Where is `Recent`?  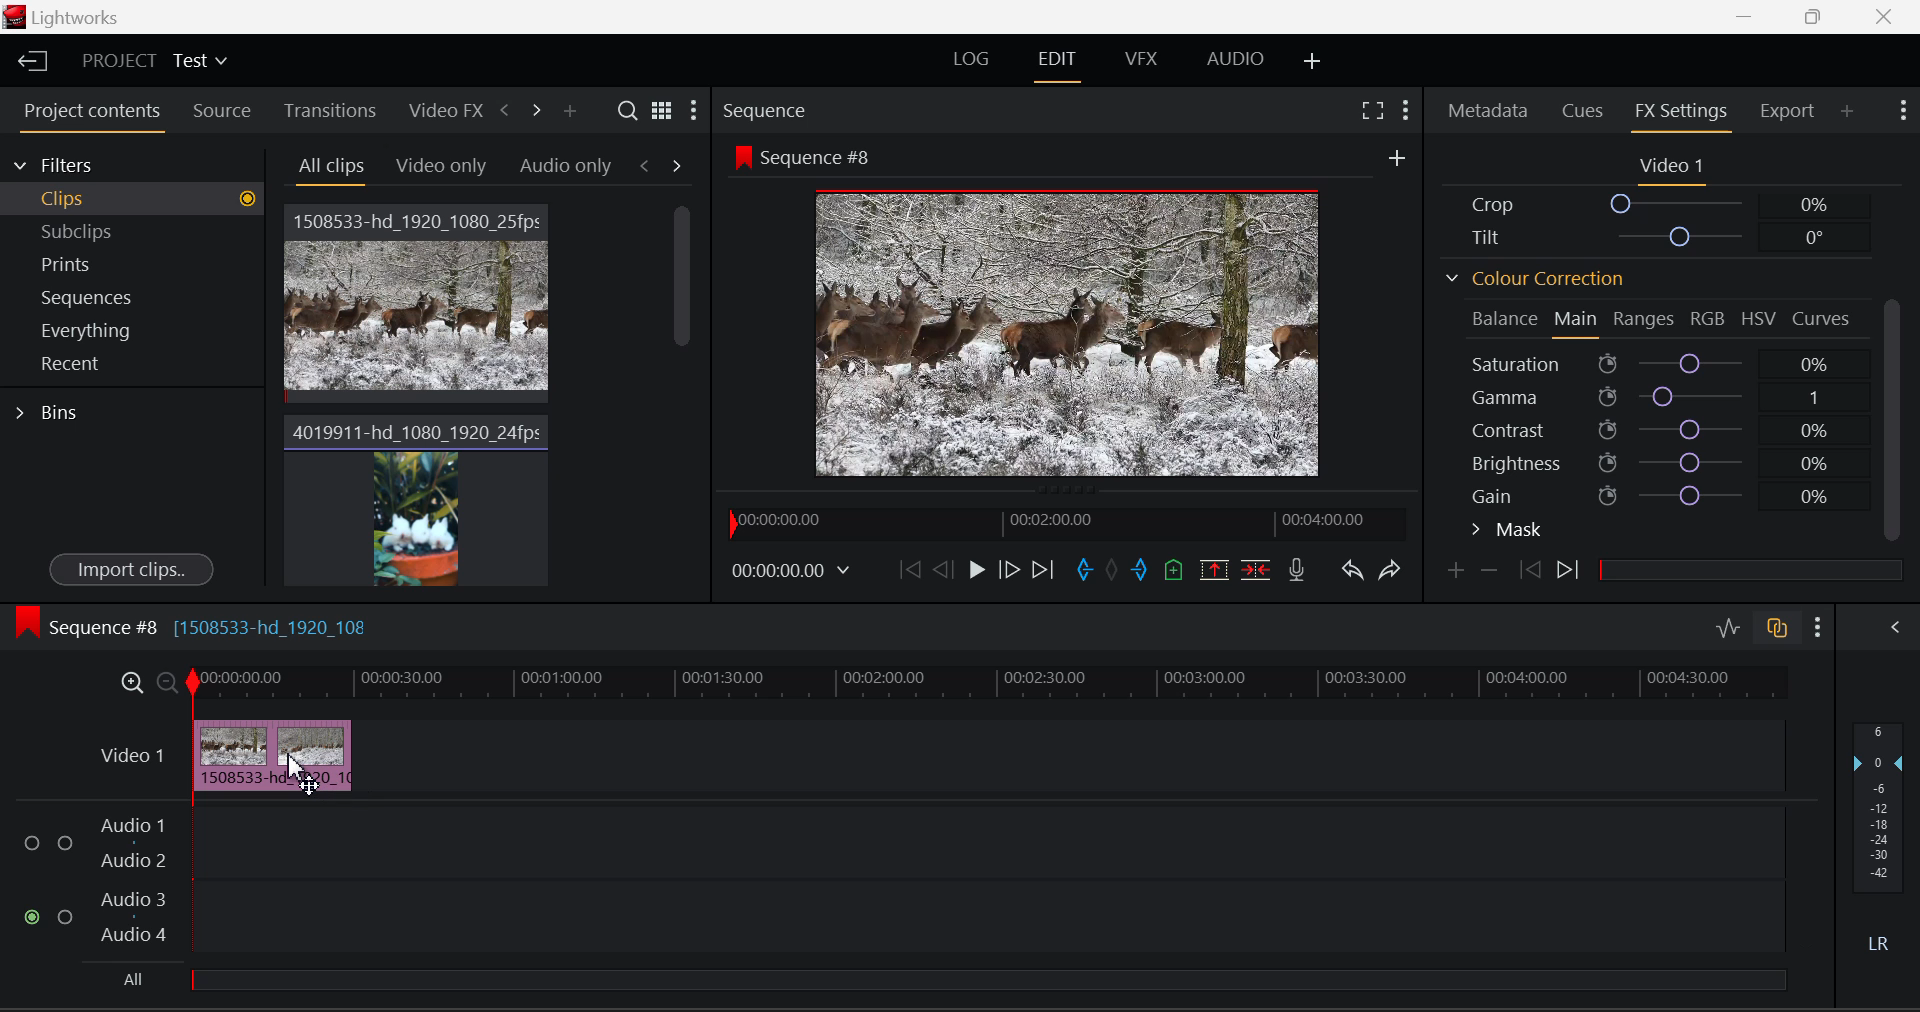 Recent is located at coordinates (139, 367).